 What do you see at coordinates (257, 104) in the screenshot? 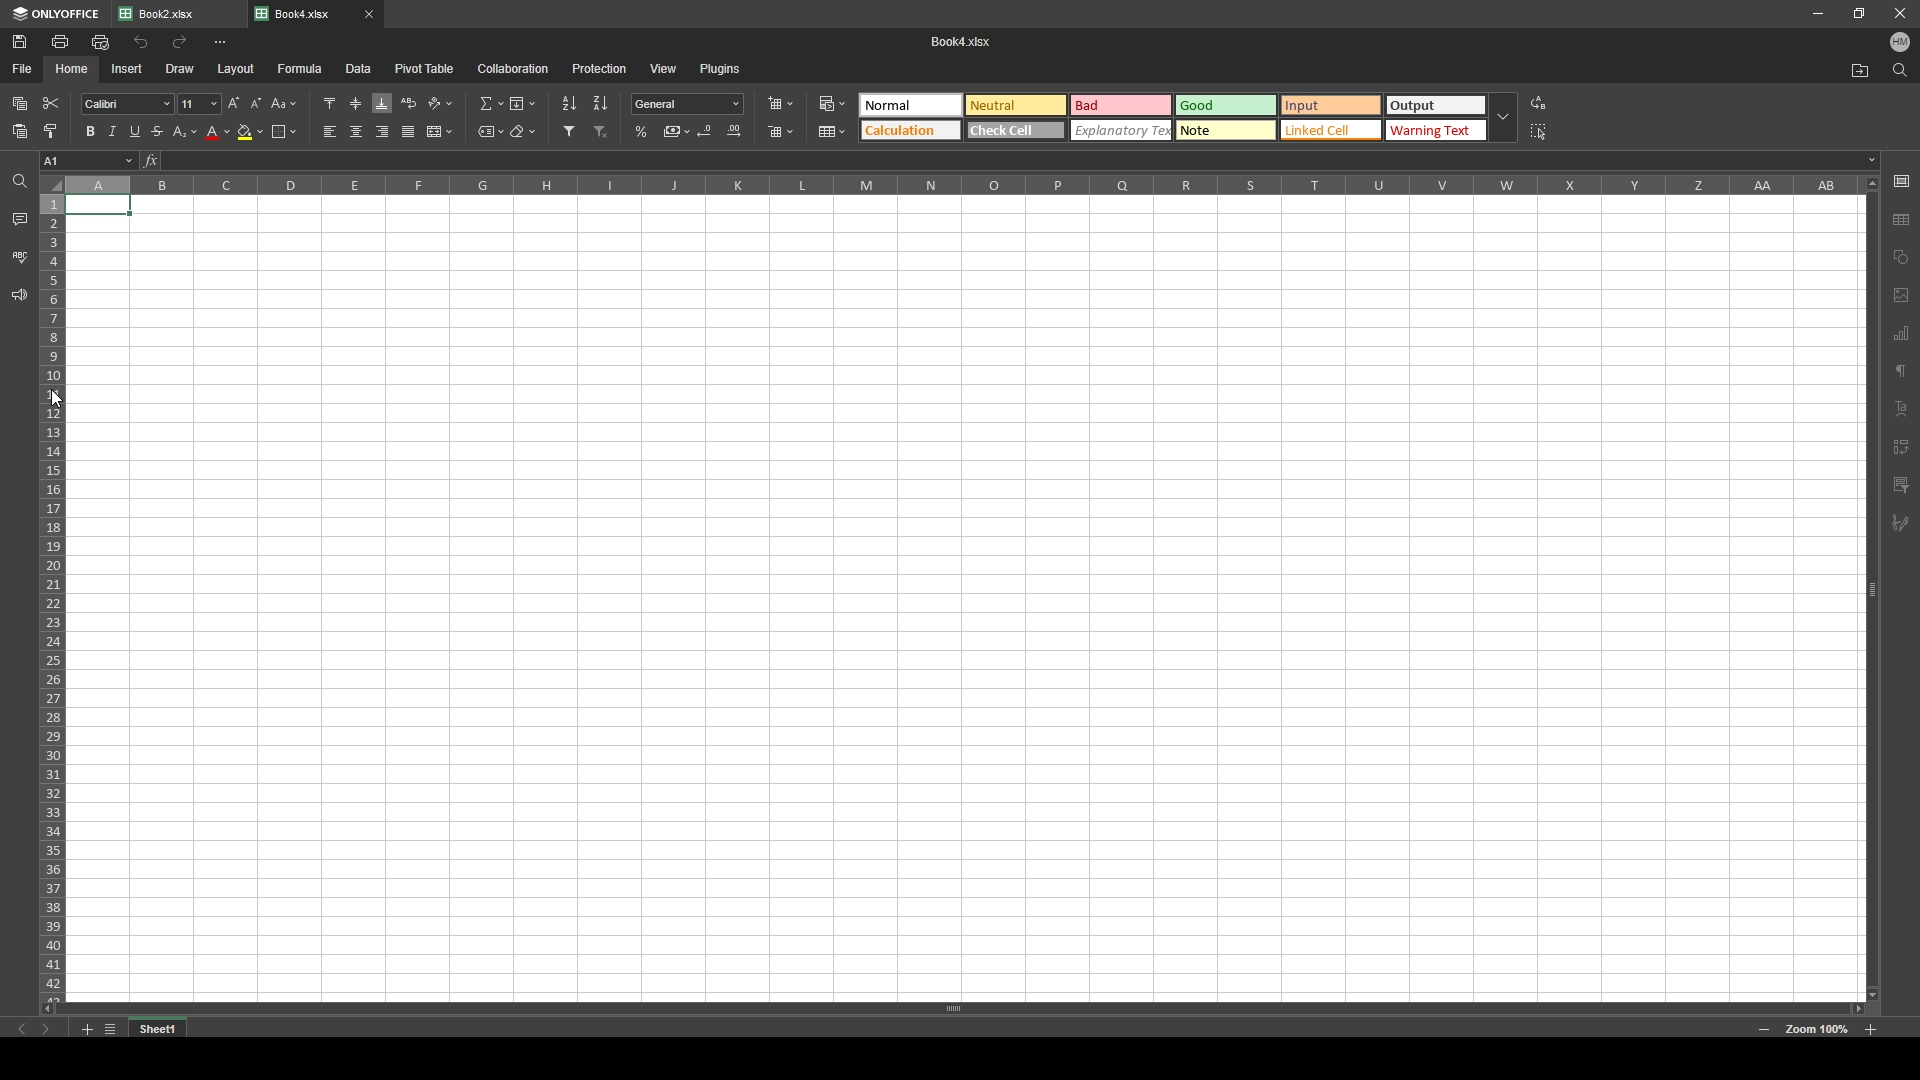
I see `decrement case` at bounding box center [257, 104].